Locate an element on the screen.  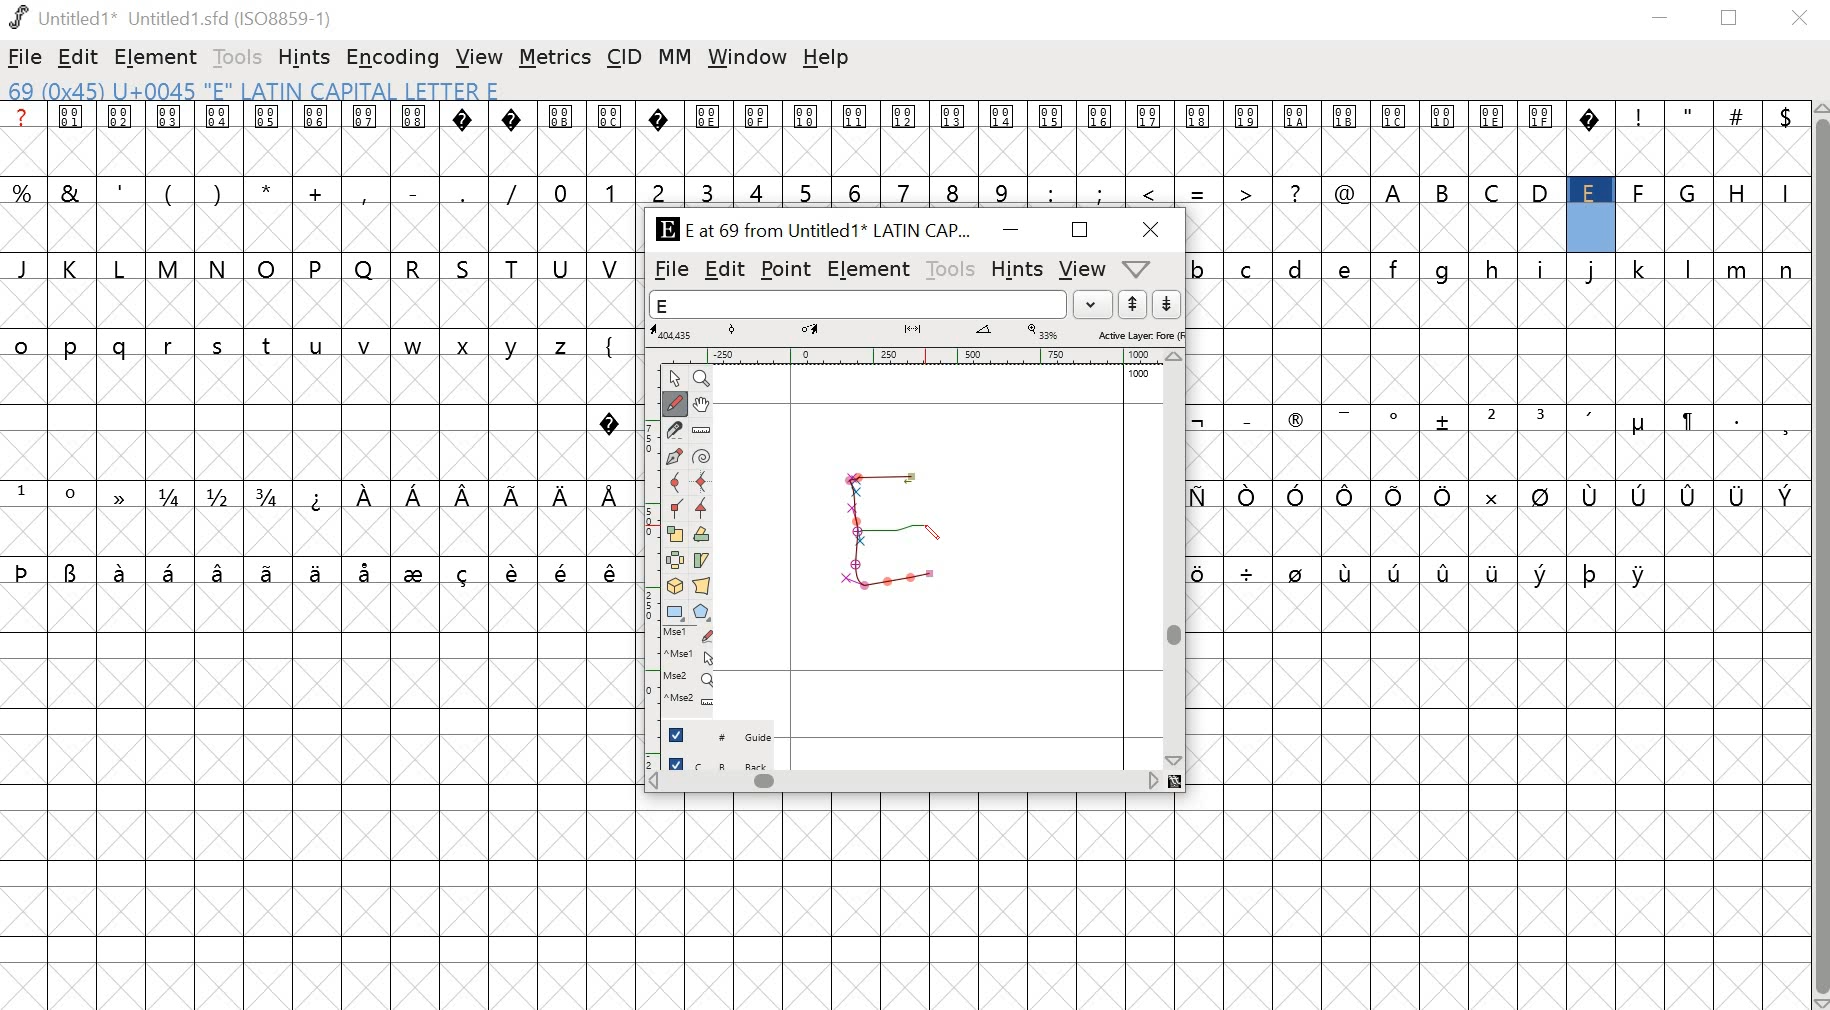
Perspective is located at coordinates (704, 588).